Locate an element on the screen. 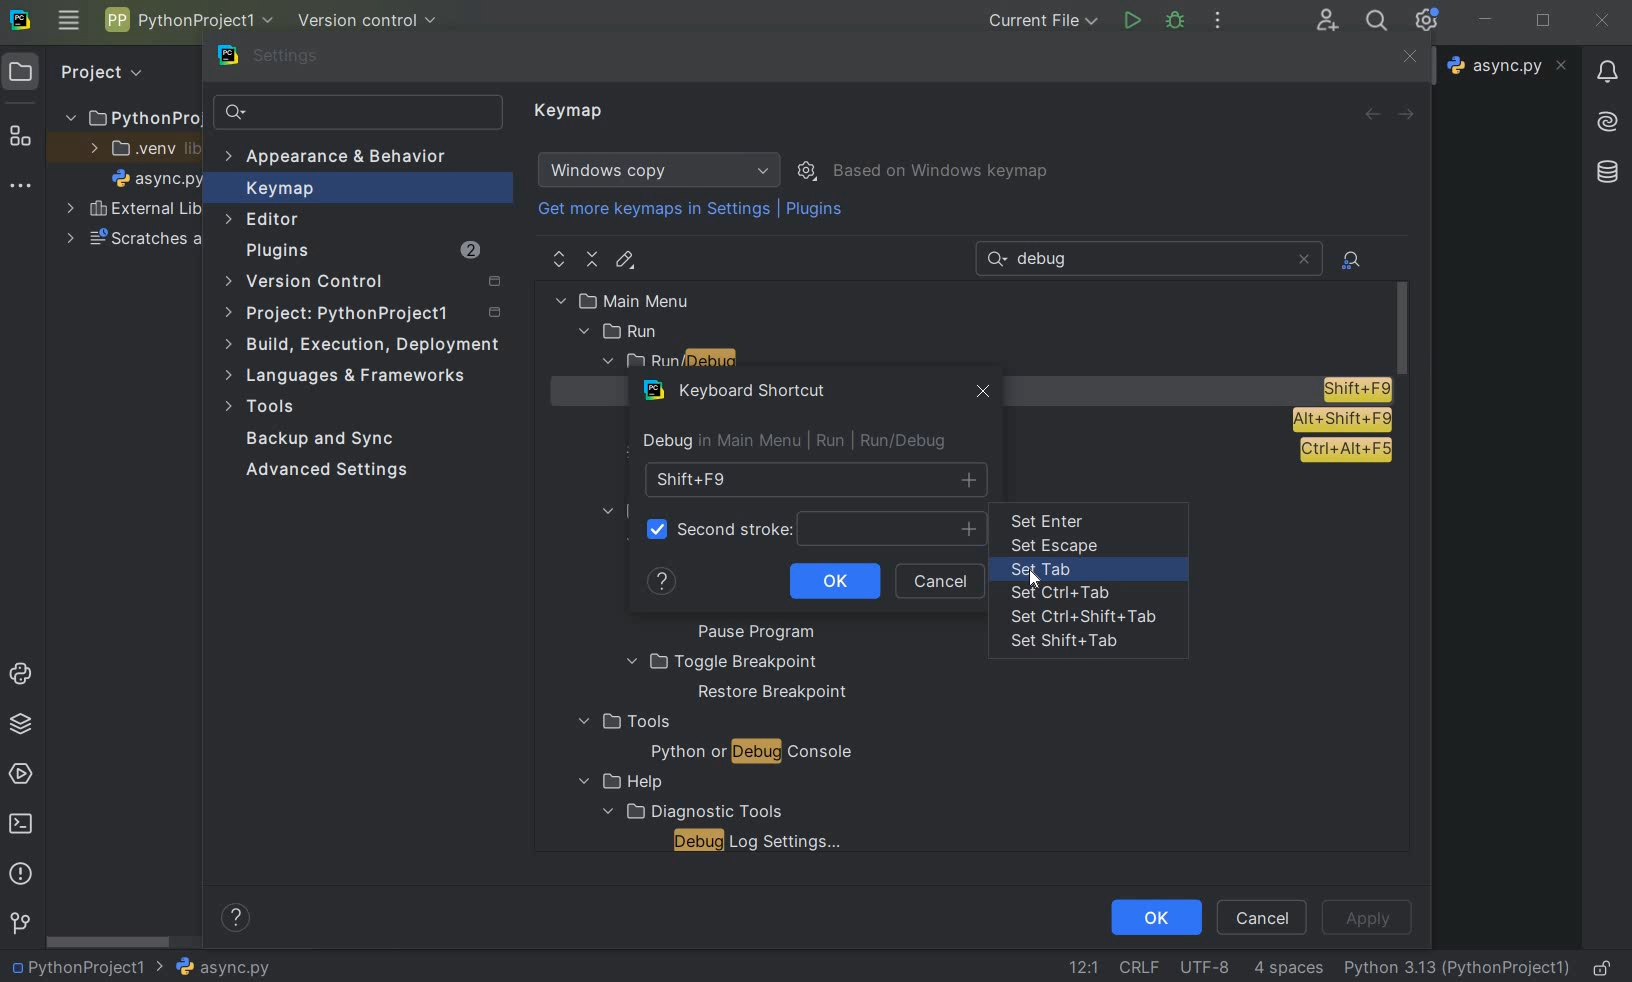  keymap is located at coordinates (277, 191).